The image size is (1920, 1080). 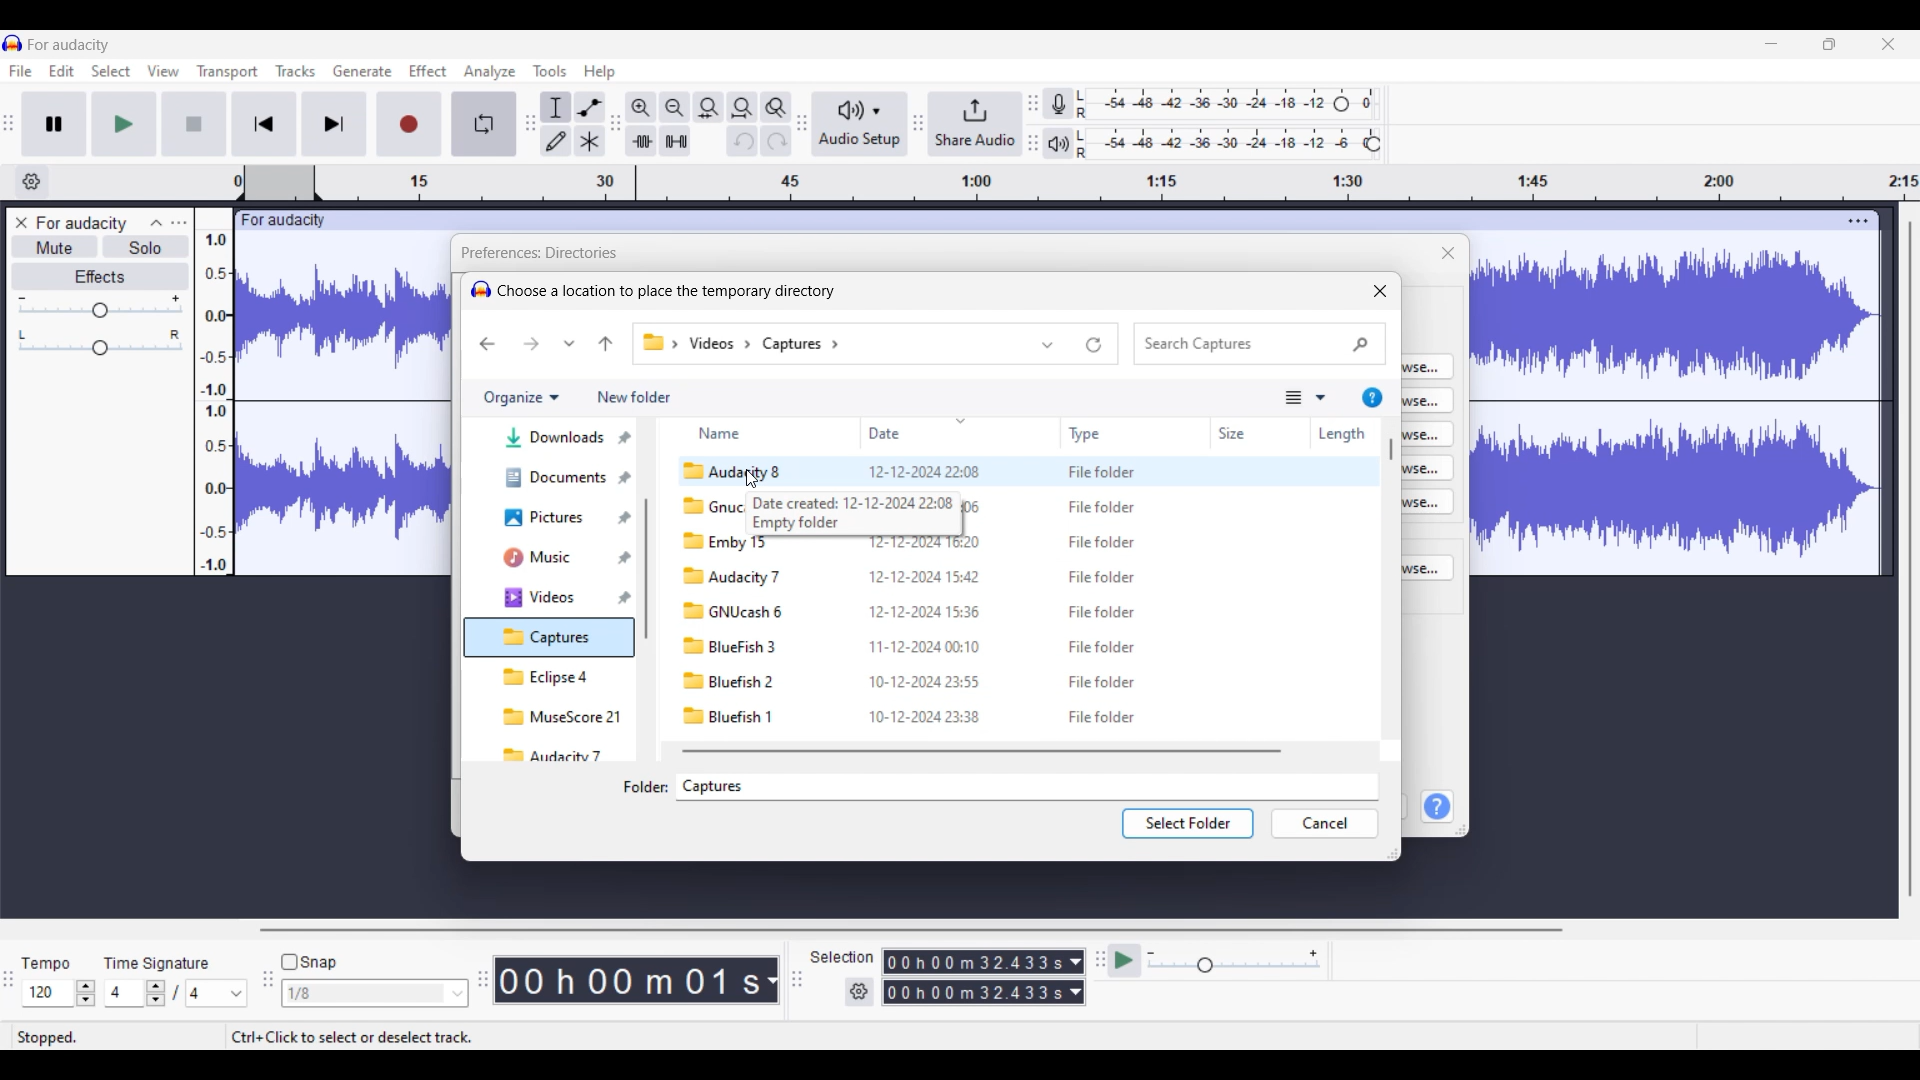 I want to click on Duration measurement, so click(x=1076, y=978).